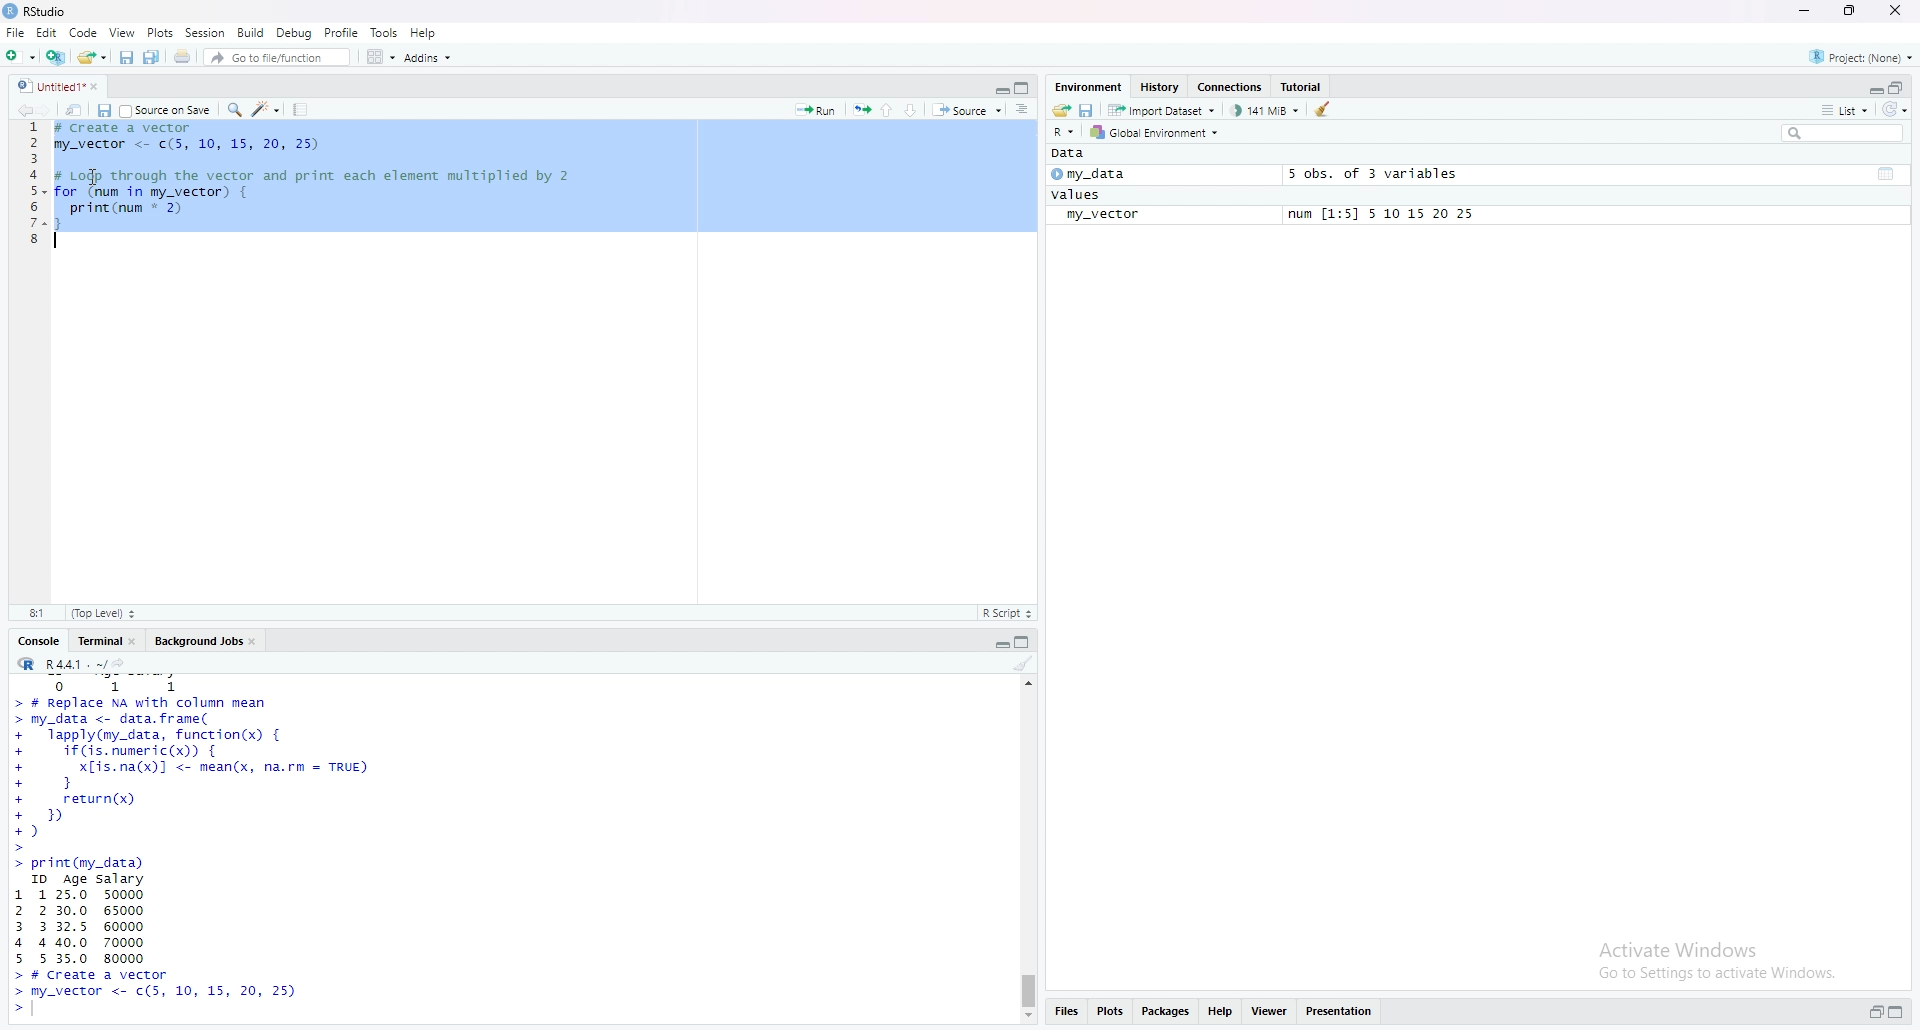 The width and height of the screenshot is (1920, 1030). Describe the element at coordinates (429, 59) in the screenshot. I see `Addins` at that location.